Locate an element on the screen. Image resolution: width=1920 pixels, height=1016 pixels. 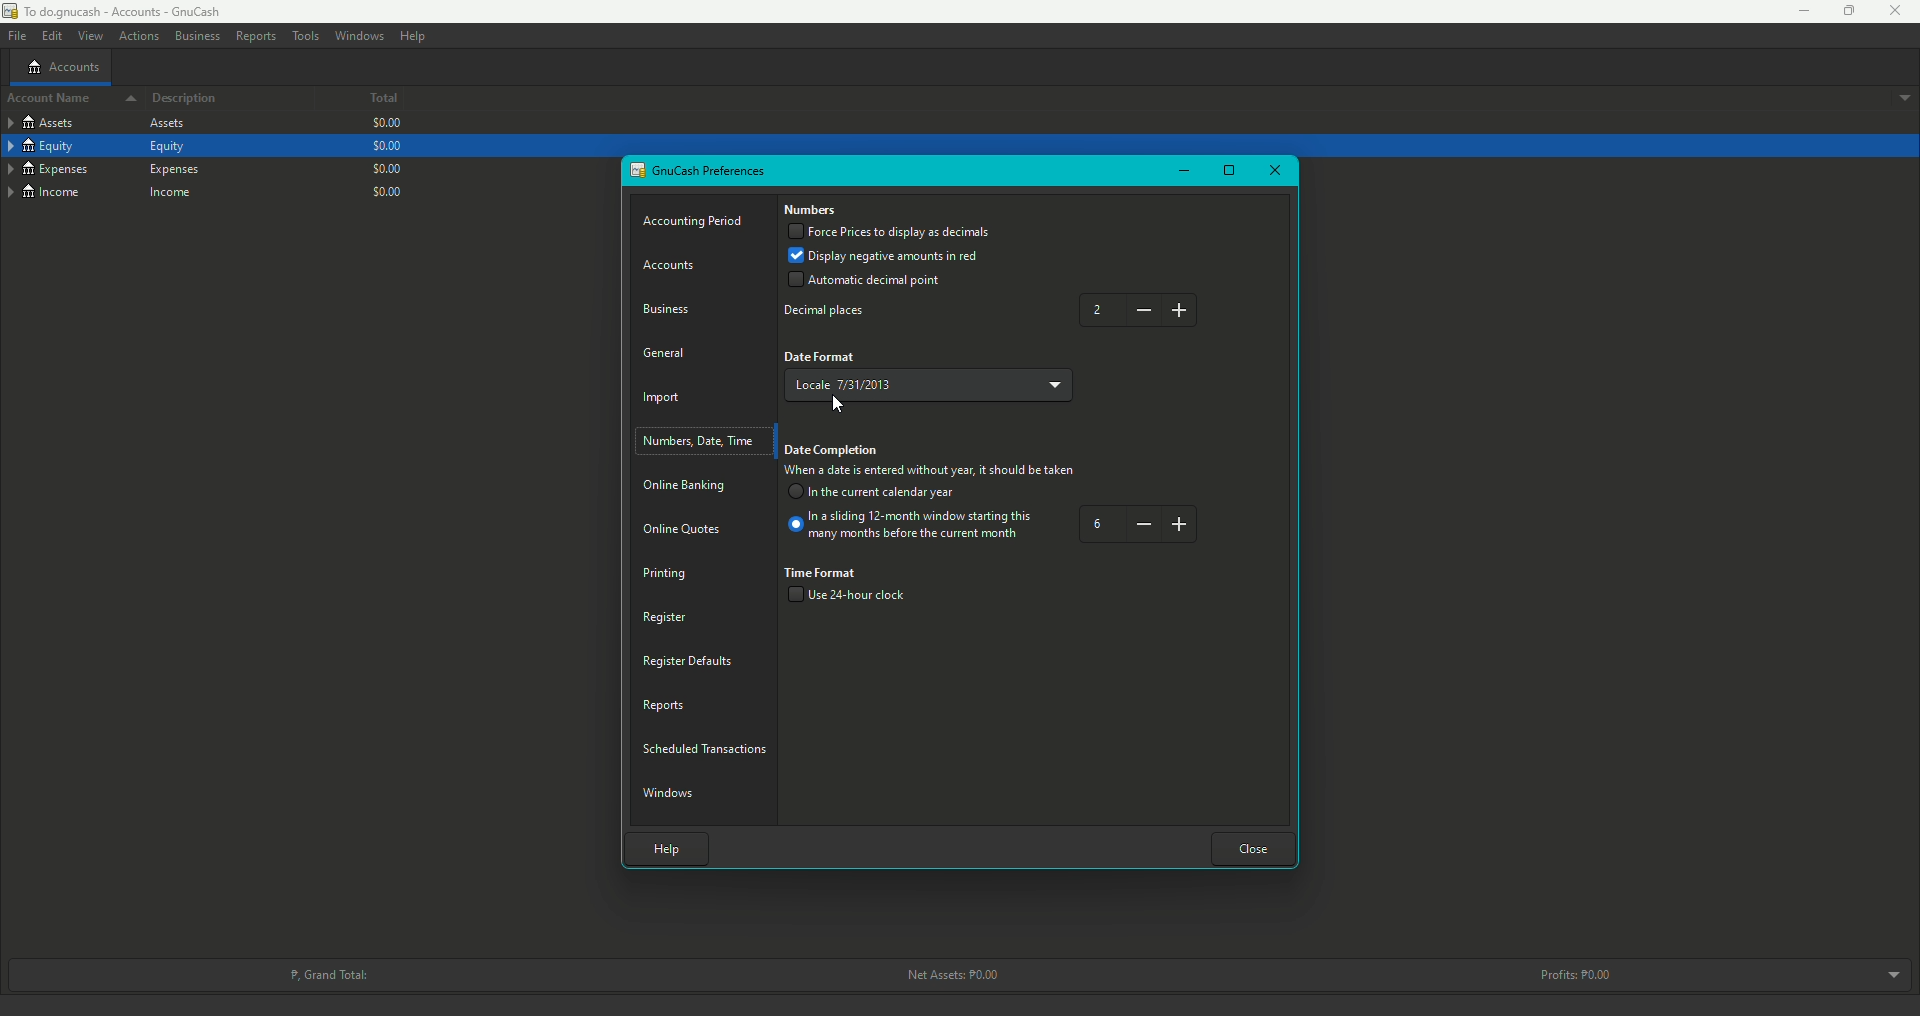
In the current calendar year is located at coordinates (875, 494).